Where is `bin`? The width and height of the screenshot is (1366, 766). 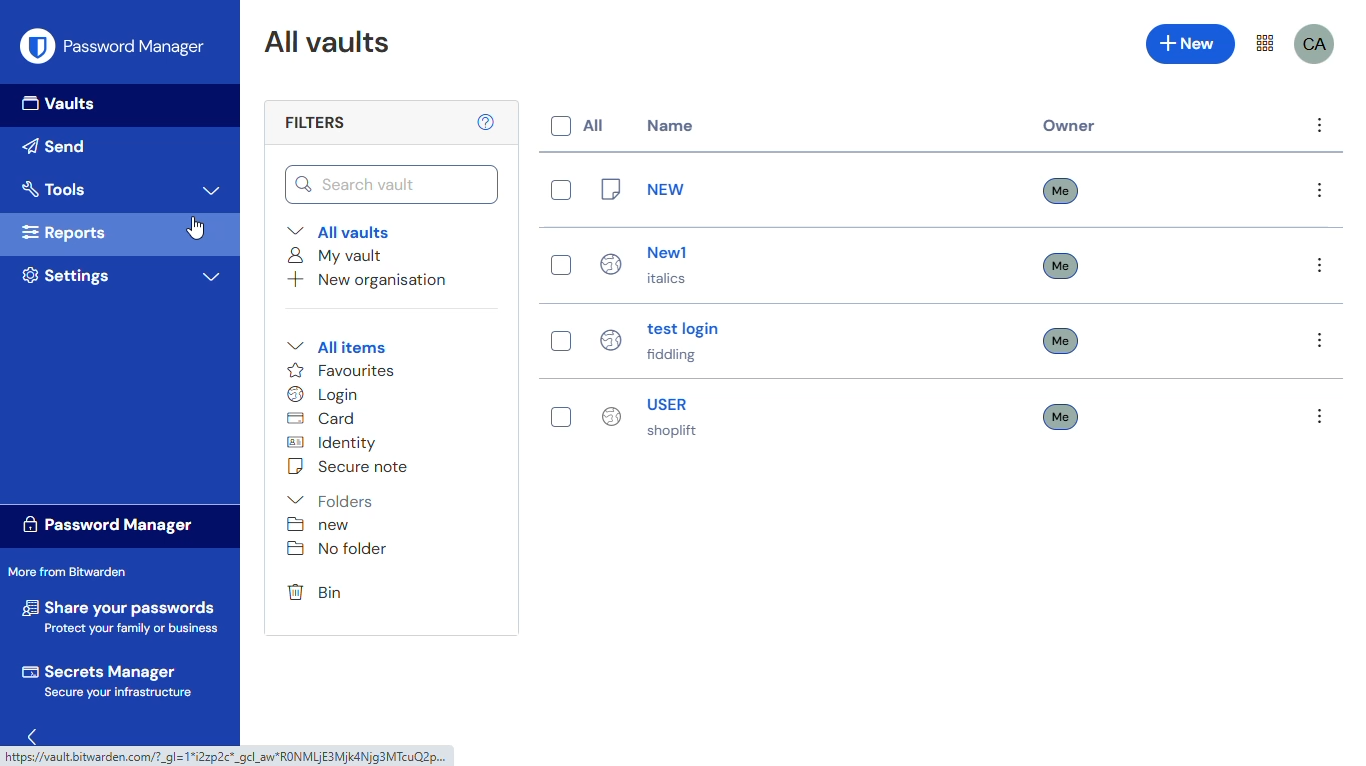
bin is located at coordinates (315, 591).